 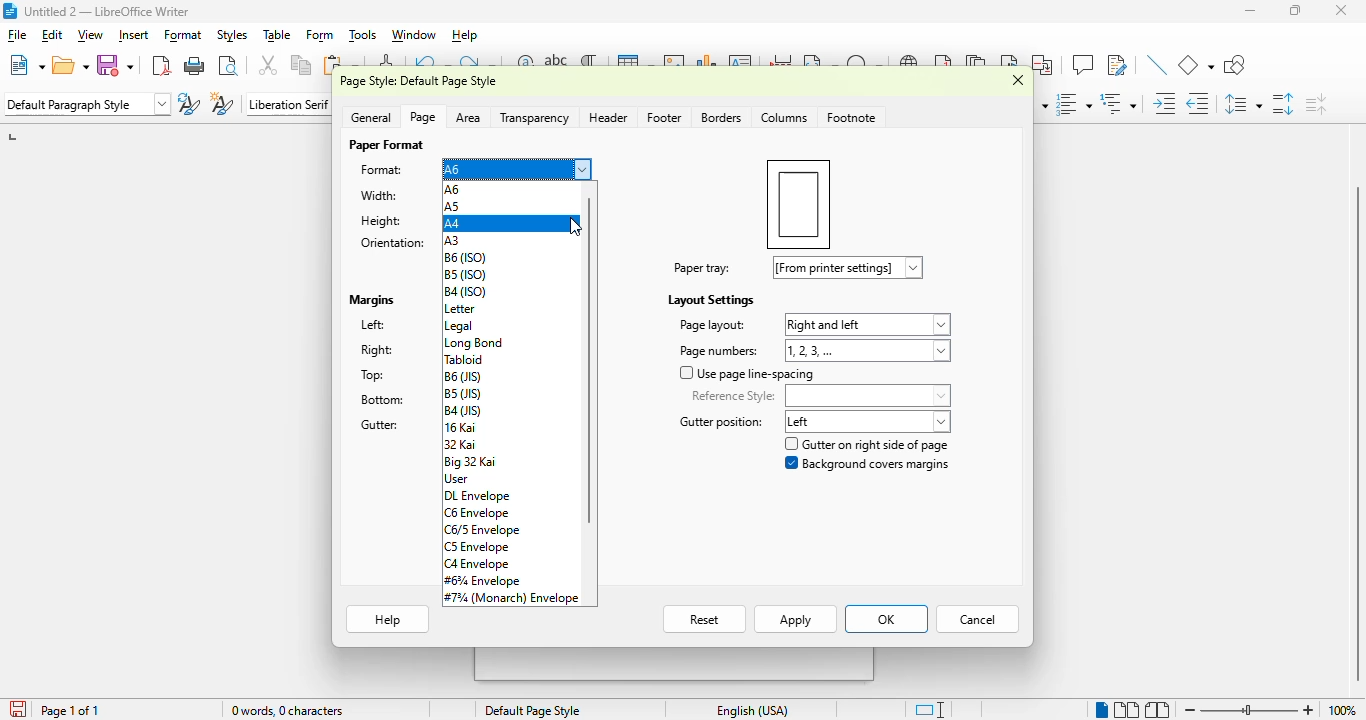 What do you see at coordinates (747, 374) in the screenshot?
I see `use page line-spacing` at bounding box center [747, 374].